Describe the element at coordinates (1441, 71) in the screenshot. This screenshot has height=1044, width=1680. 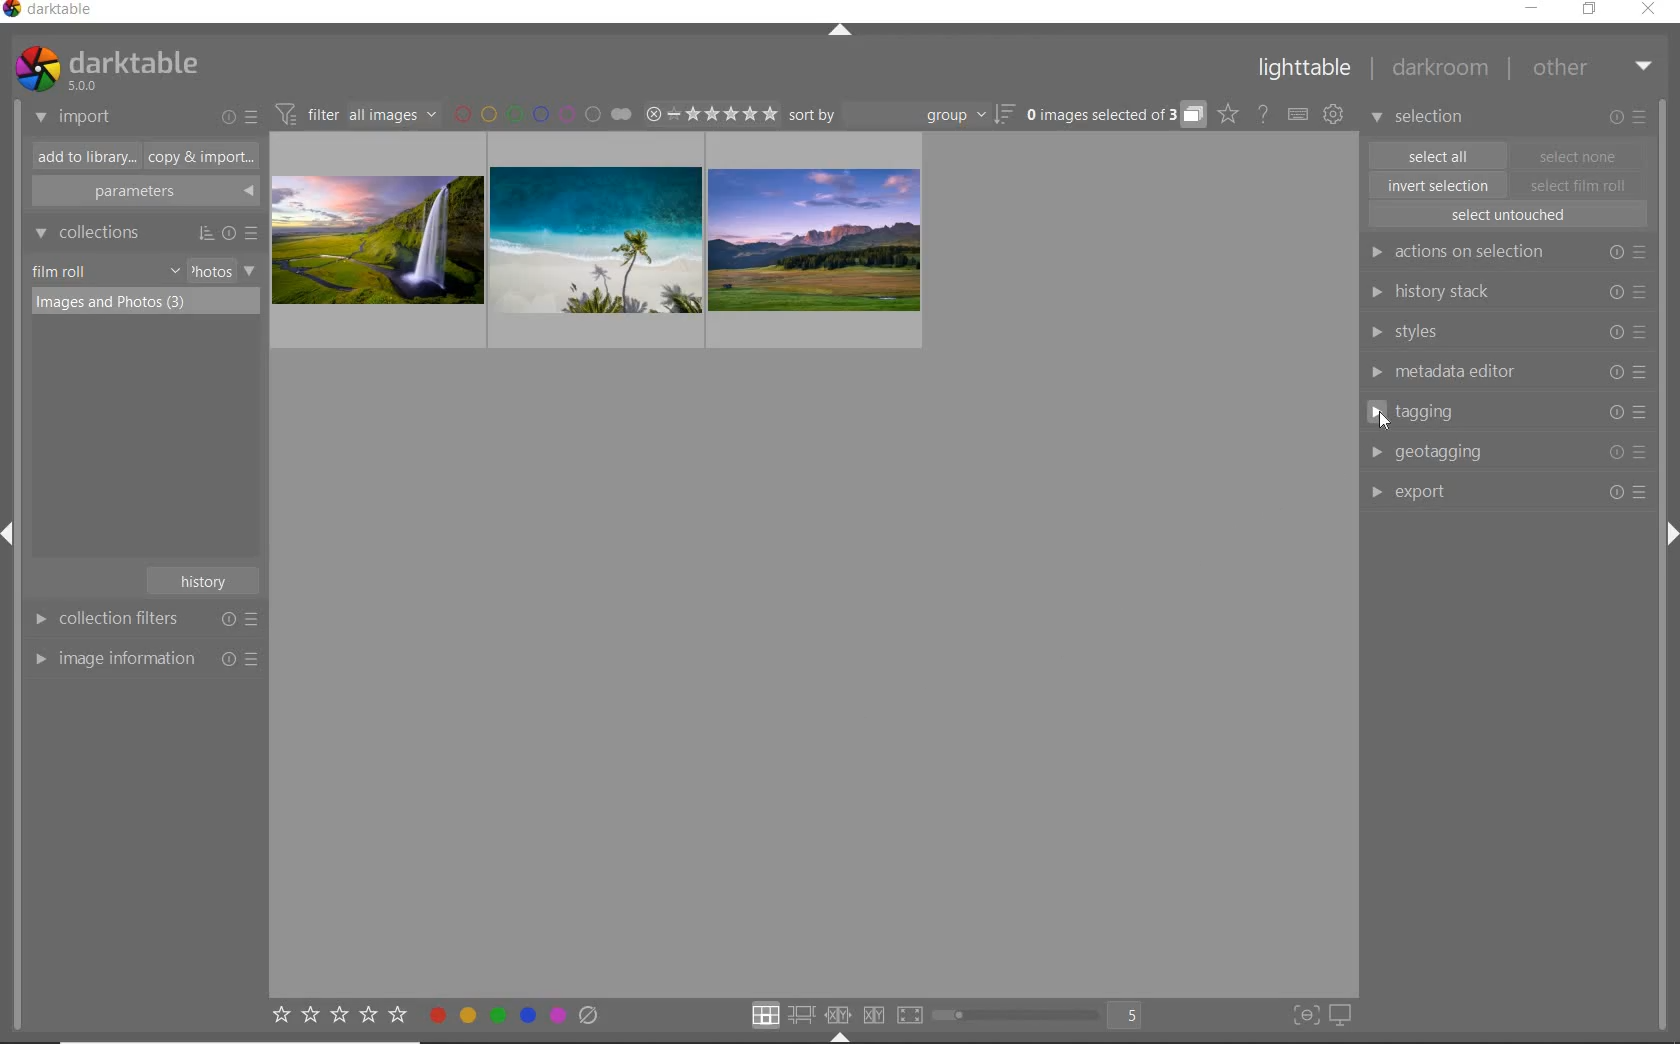
I see `darkroom` at that location.